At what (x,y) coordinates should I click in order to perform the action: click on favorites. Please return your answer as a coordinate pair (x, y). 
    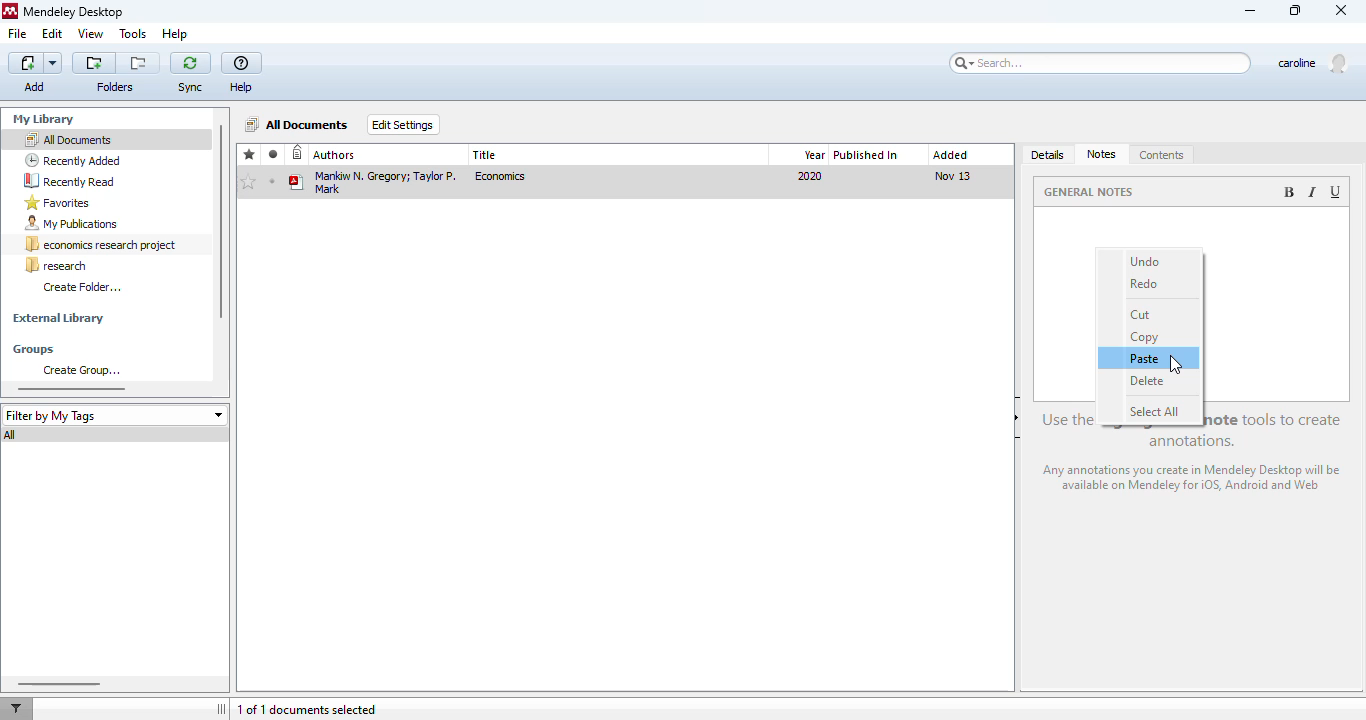
    Looking at the image, I should click on (250, 155).